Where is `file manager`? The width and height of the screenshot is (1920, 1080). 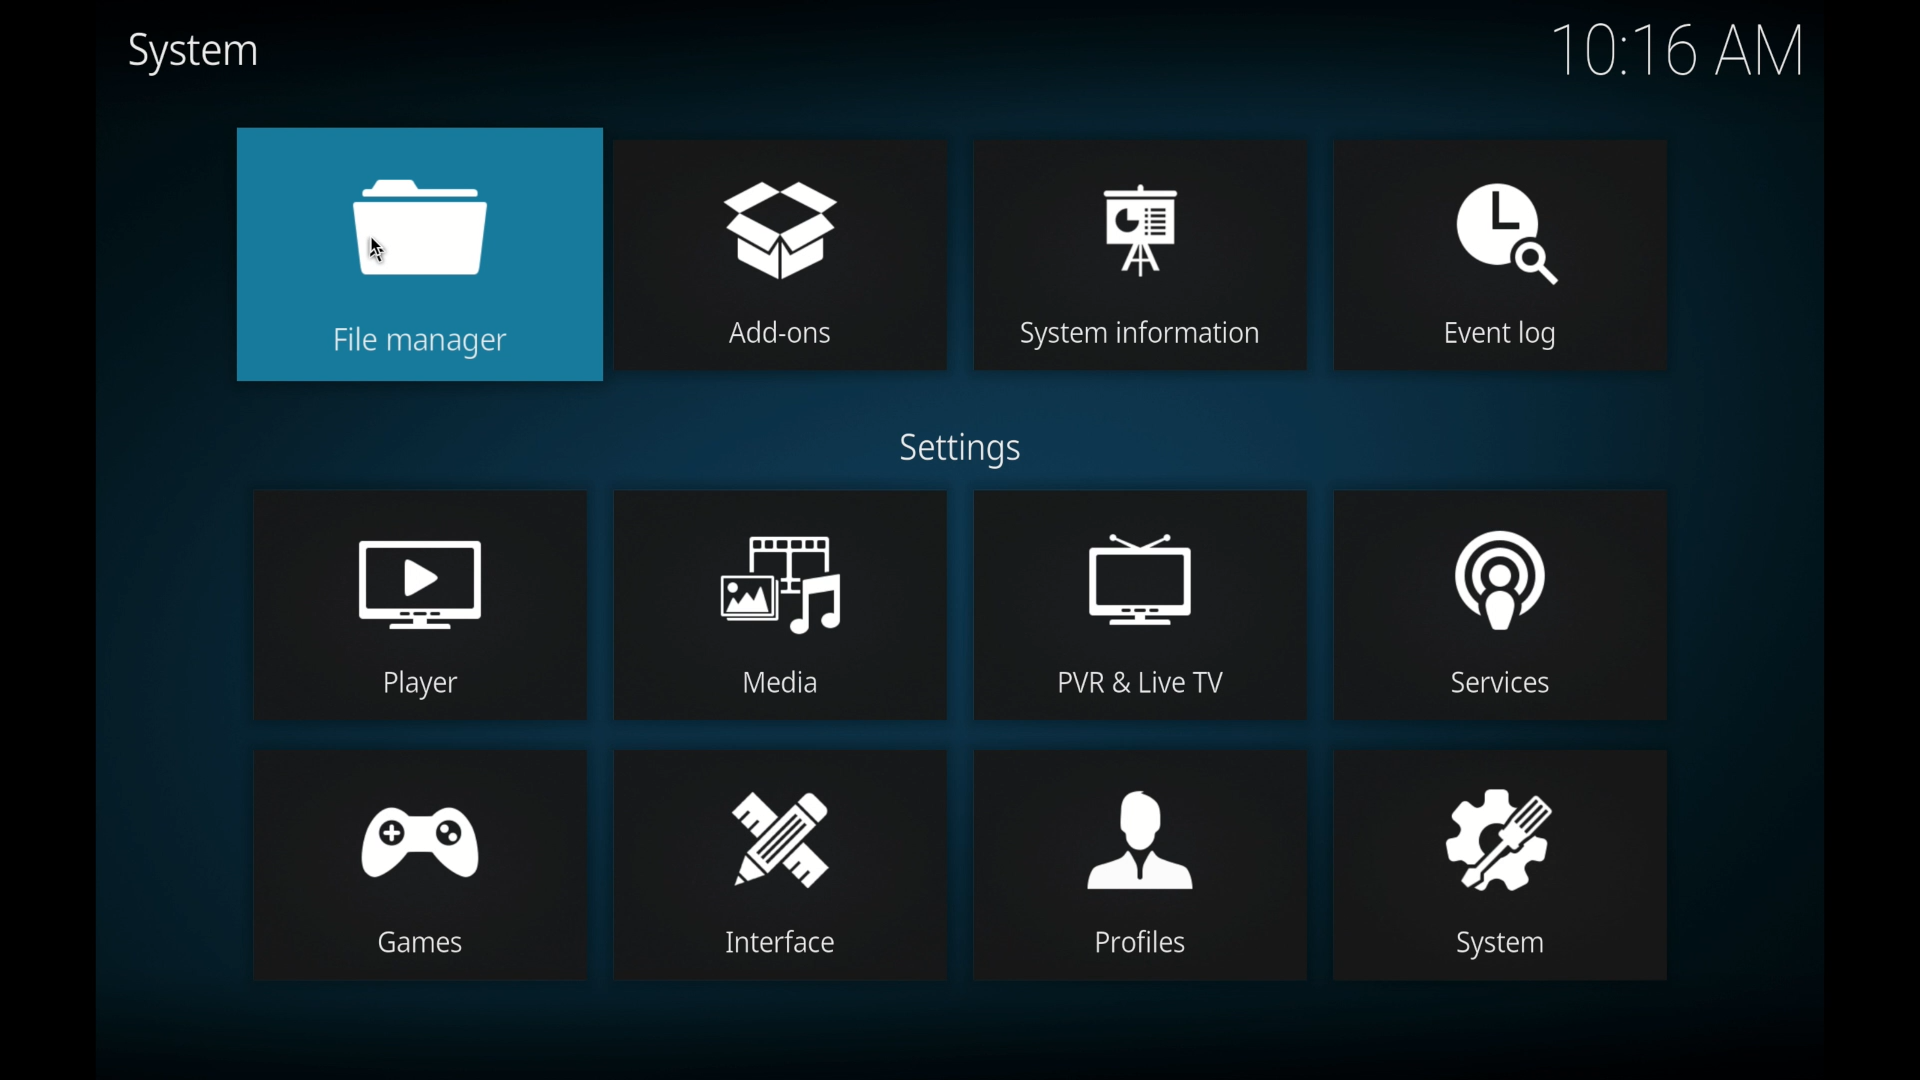 file manager is located at coordinates (419, 255).